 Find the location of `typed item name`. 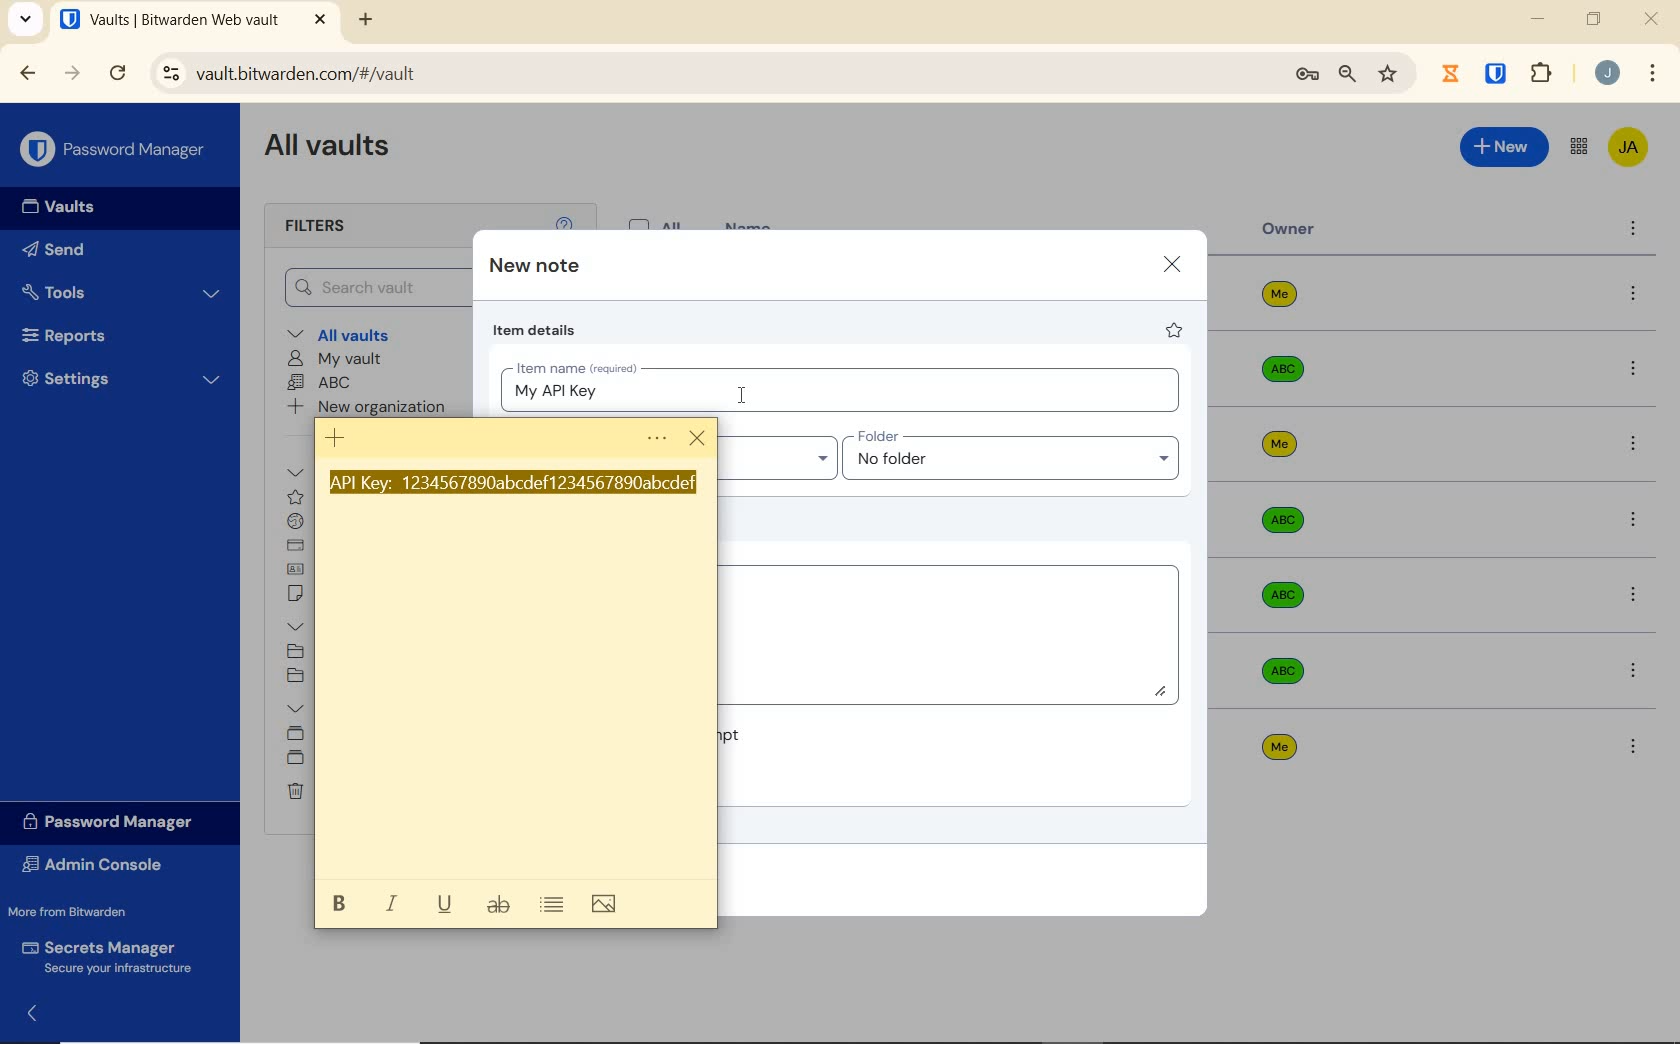

typed item name is located at coordinates (555, 392).